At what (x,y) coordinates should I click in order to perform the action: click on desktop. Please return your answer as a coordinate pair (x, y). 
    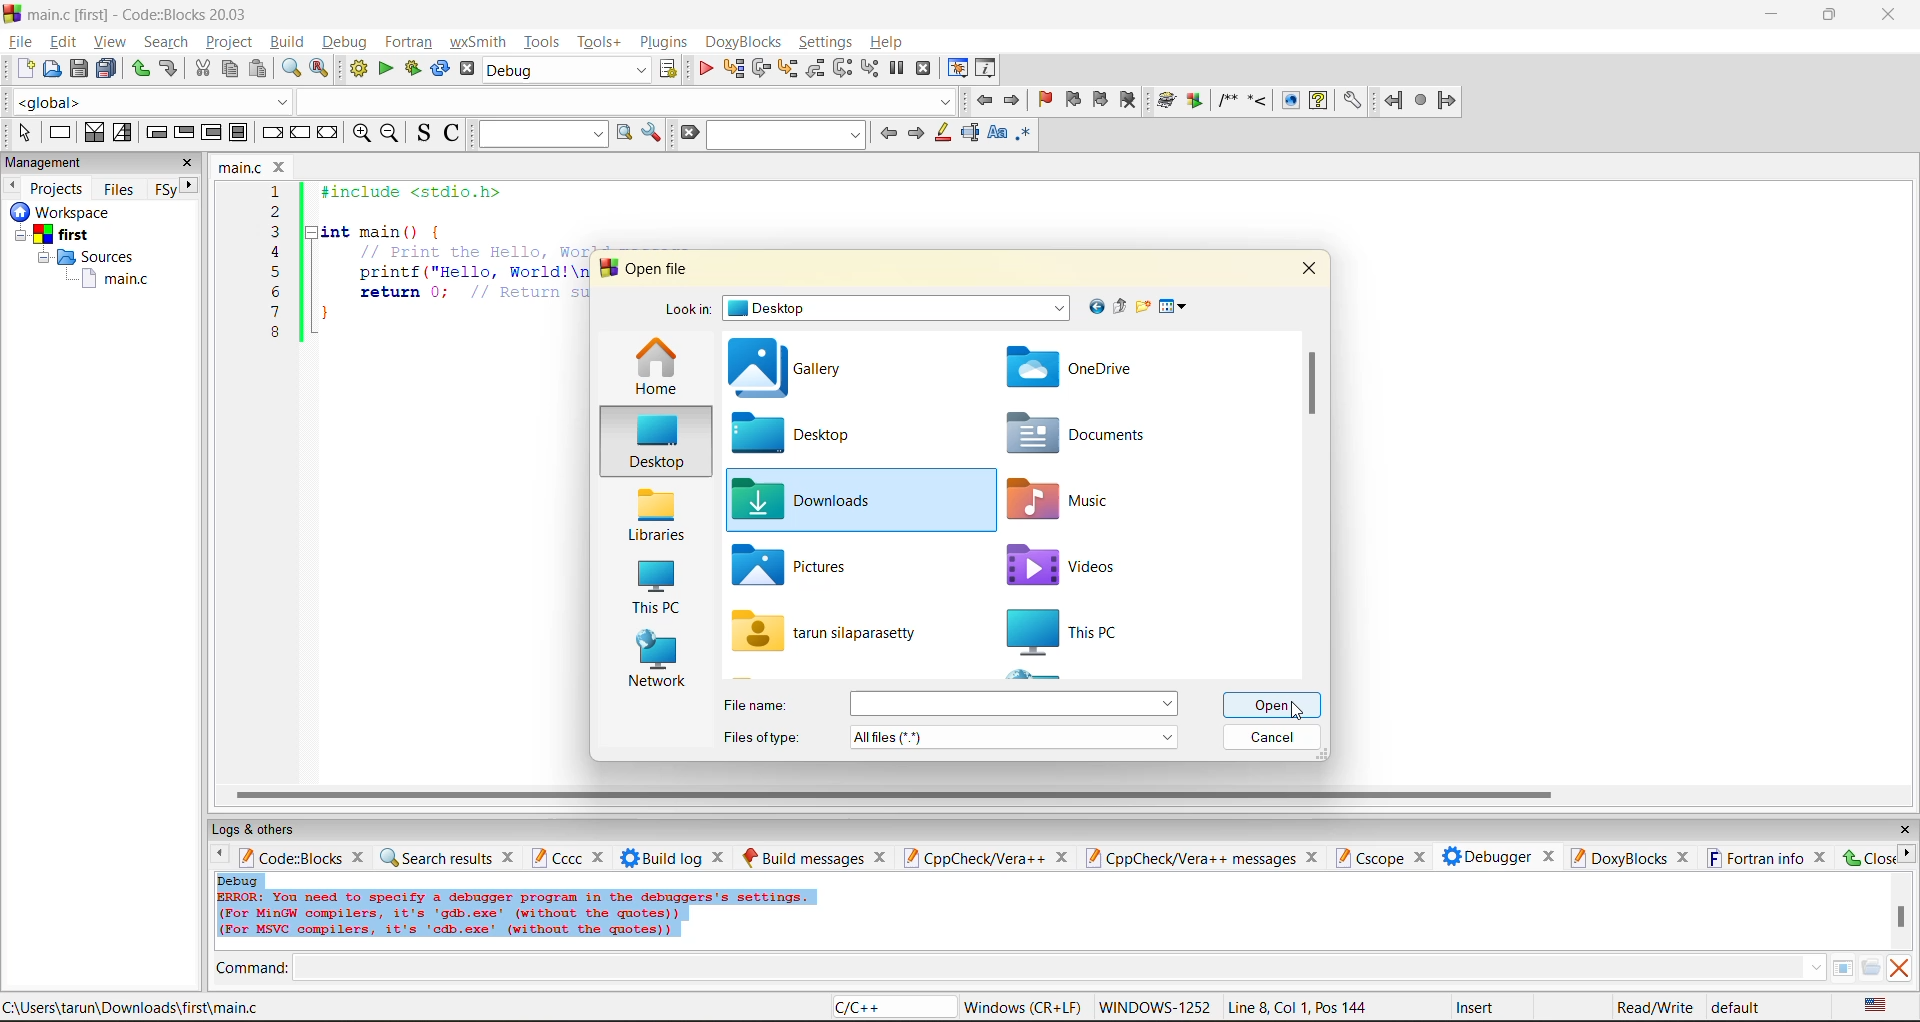
    Looking at the image, I should click on (653, 444).